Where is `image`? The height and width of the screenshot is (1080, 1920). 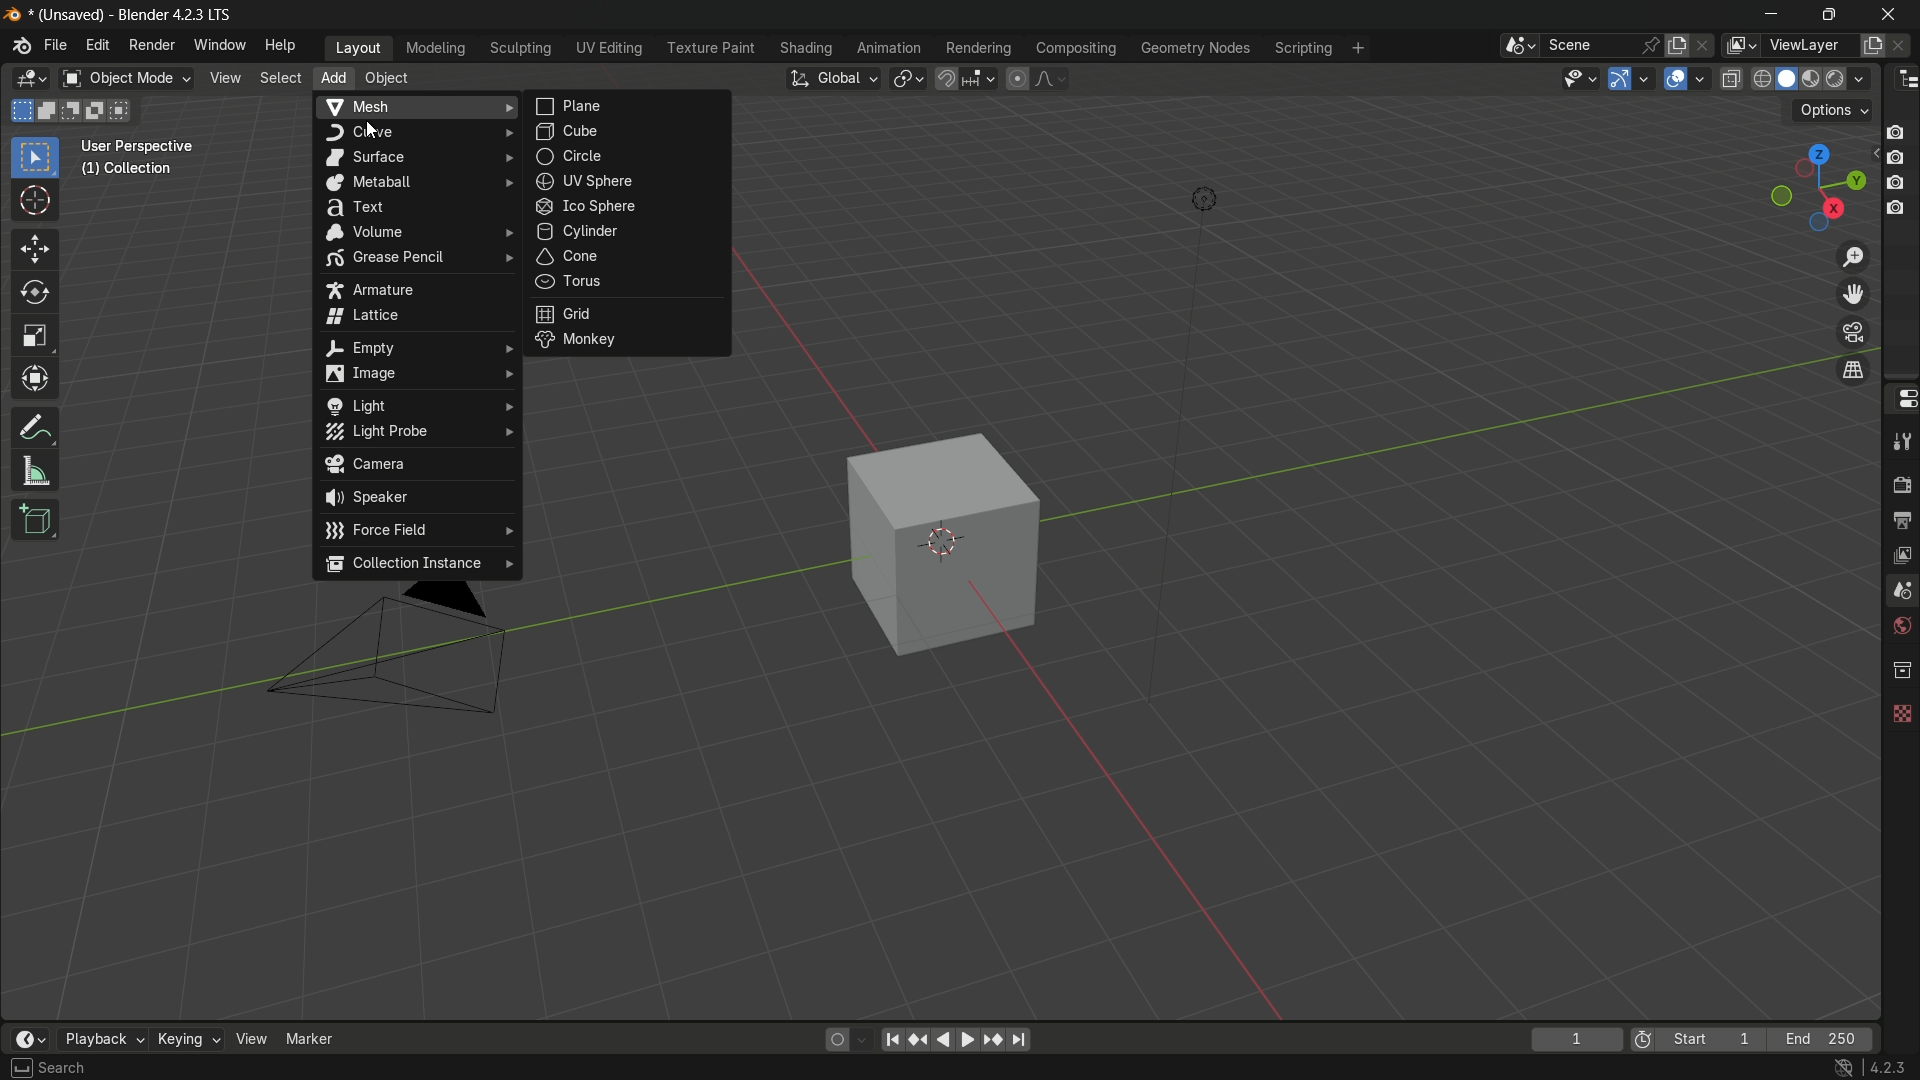
image is located at coordinates (416, 376).